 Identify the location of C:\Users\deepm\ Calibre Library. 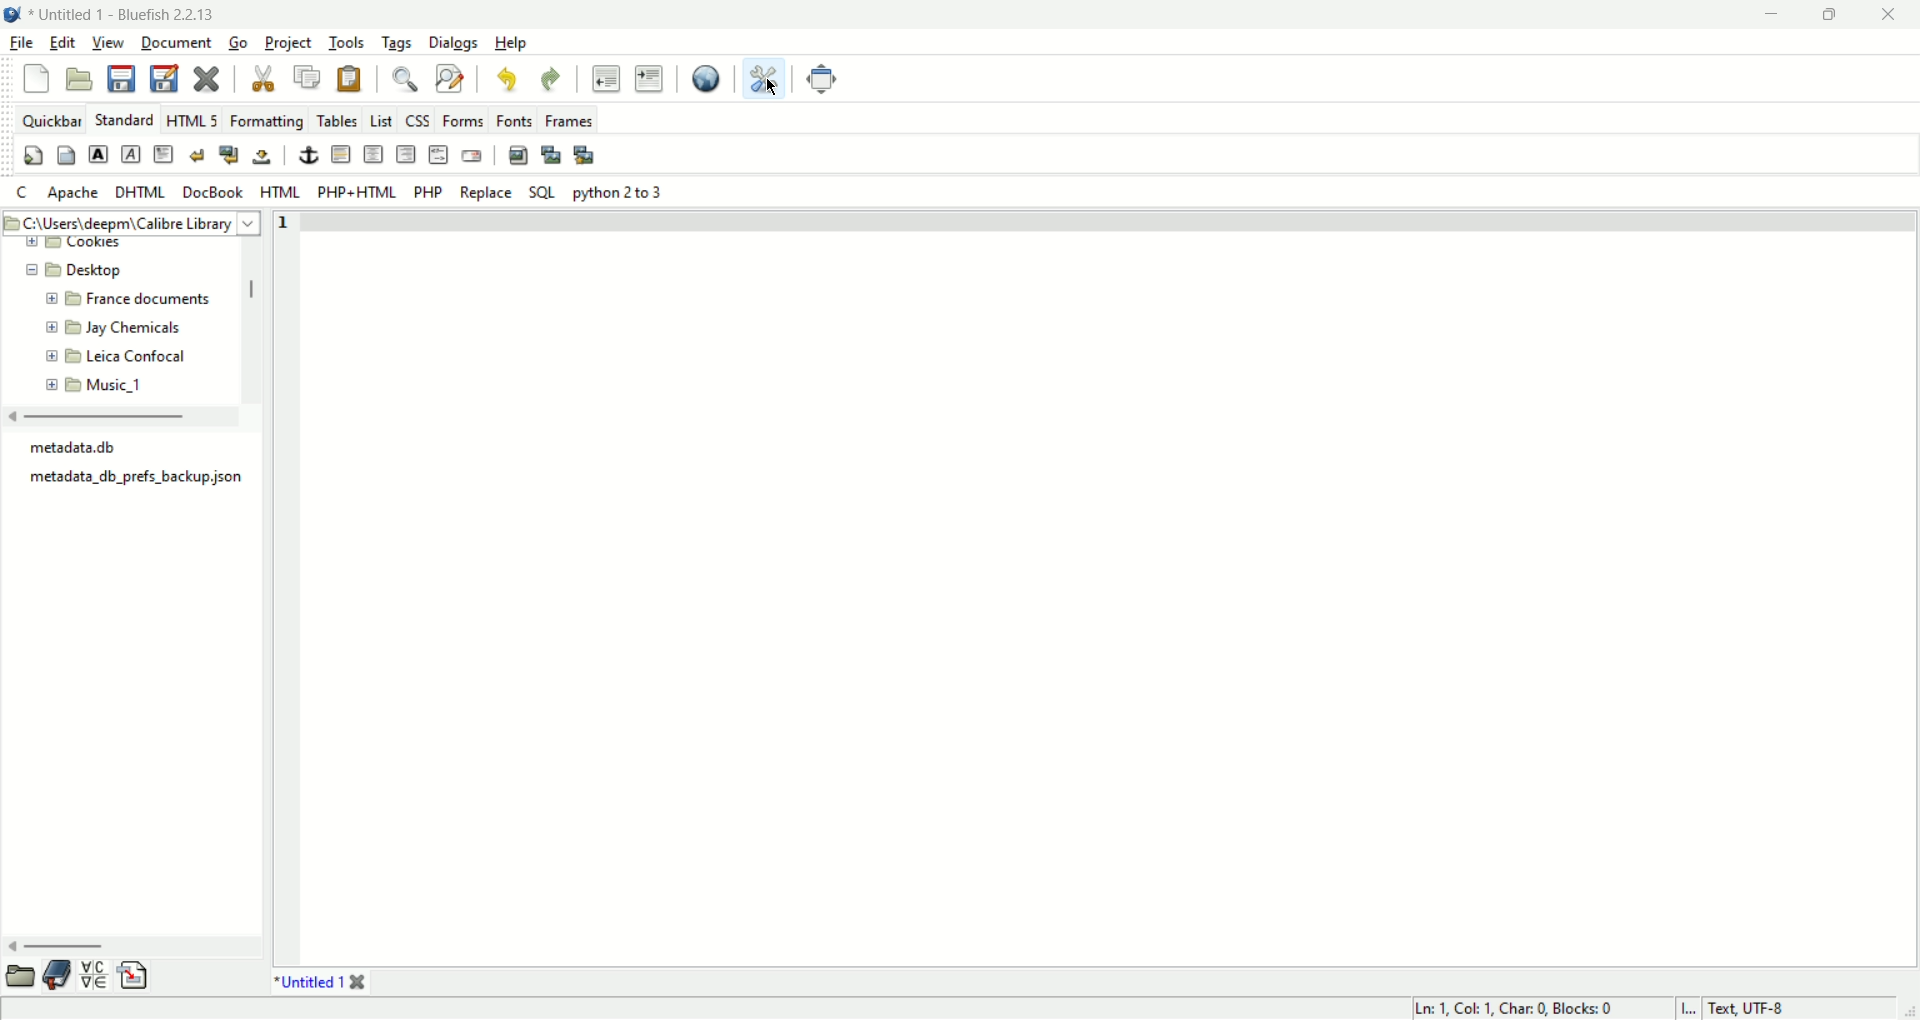
(127, 224).